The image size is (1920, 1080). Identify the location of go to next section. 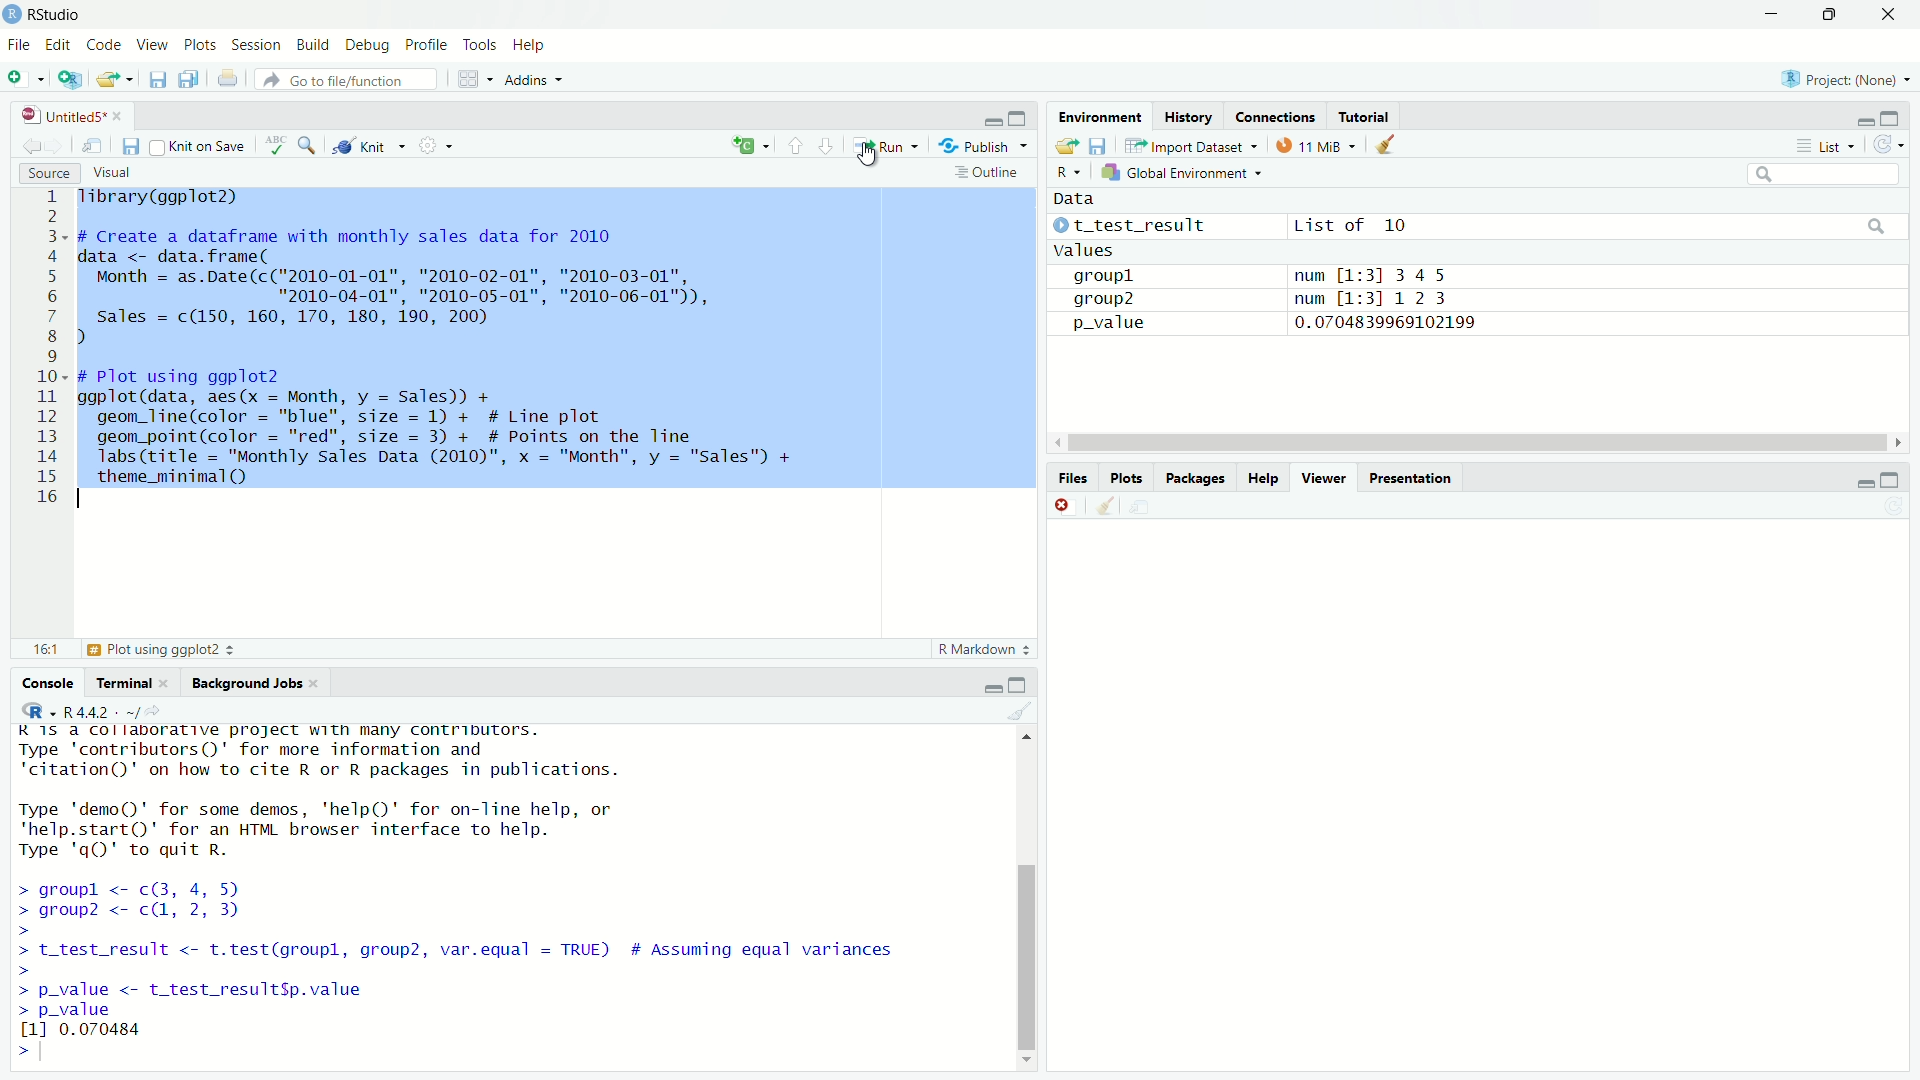
(827, 147).